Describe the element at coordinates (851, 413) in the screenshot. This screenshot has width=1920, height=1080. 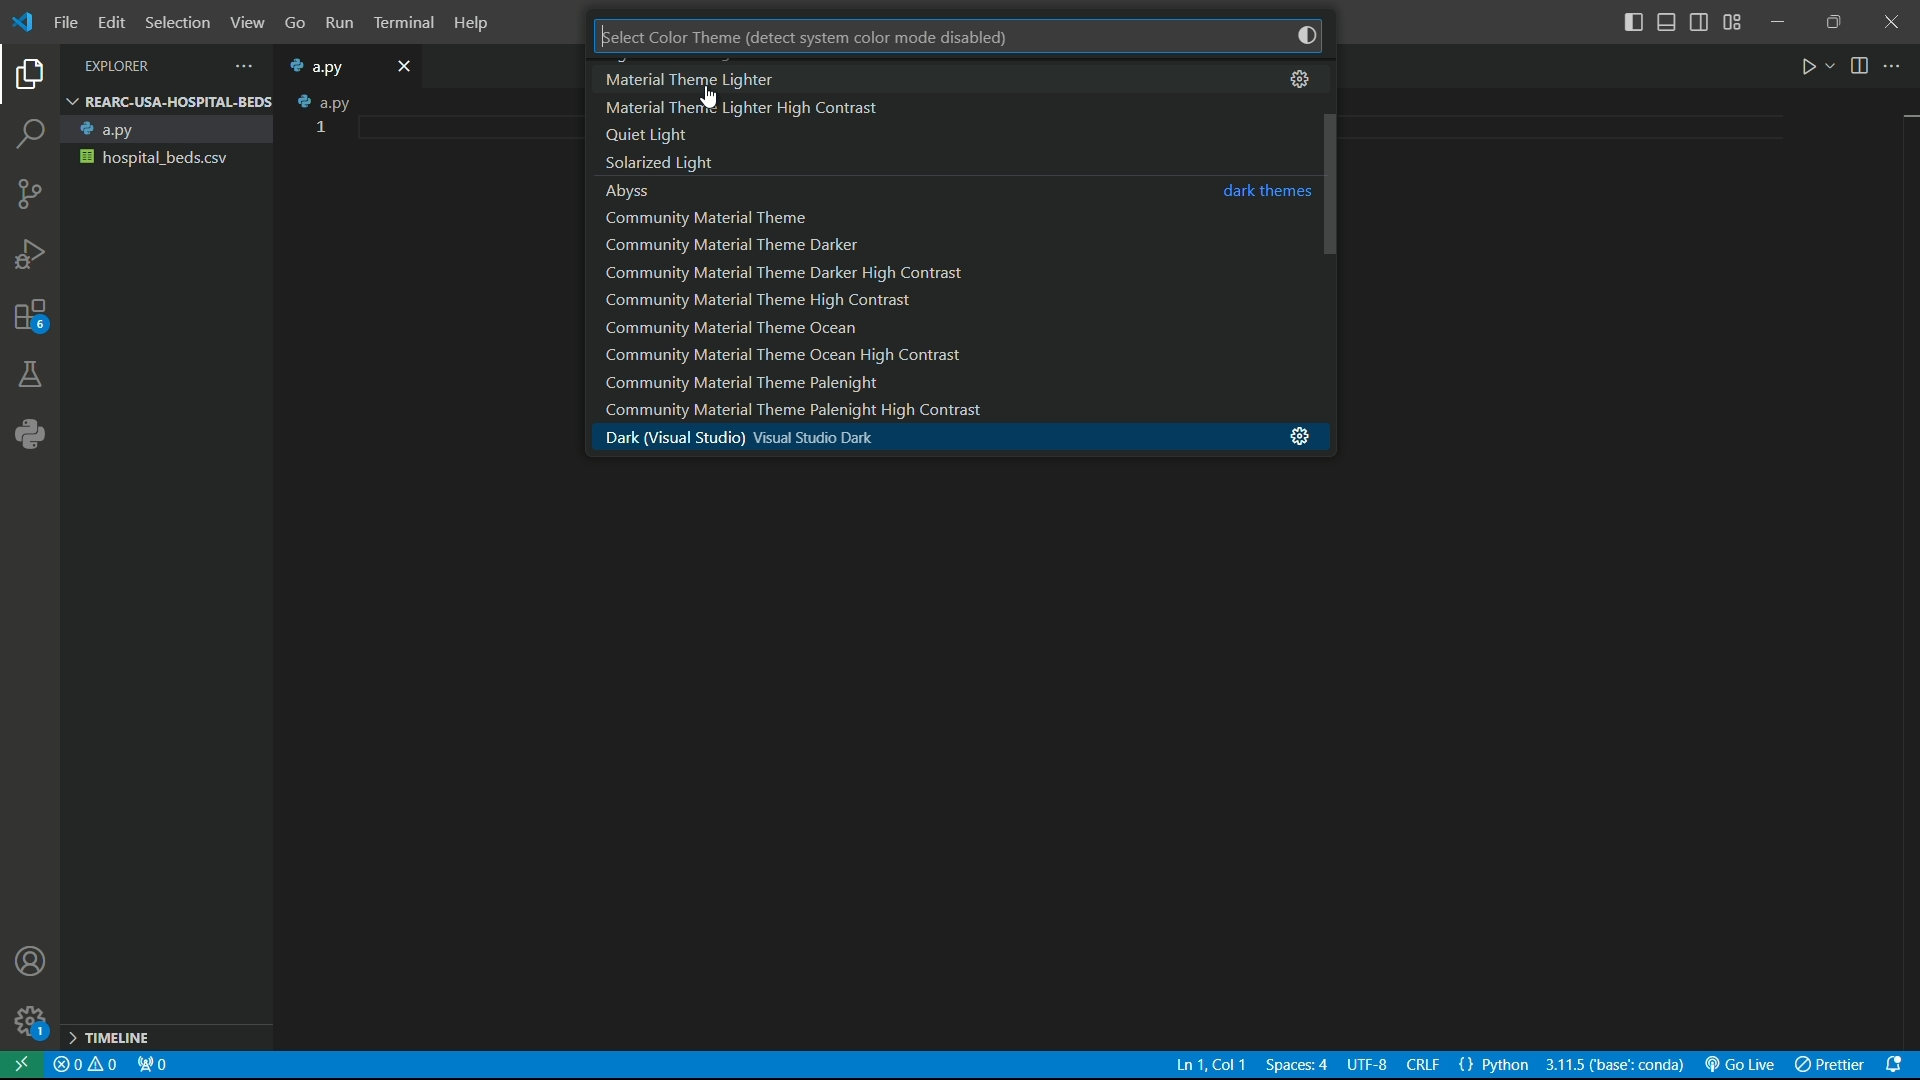
I see `Community Material Theme Palenight High Contrast` at that location.